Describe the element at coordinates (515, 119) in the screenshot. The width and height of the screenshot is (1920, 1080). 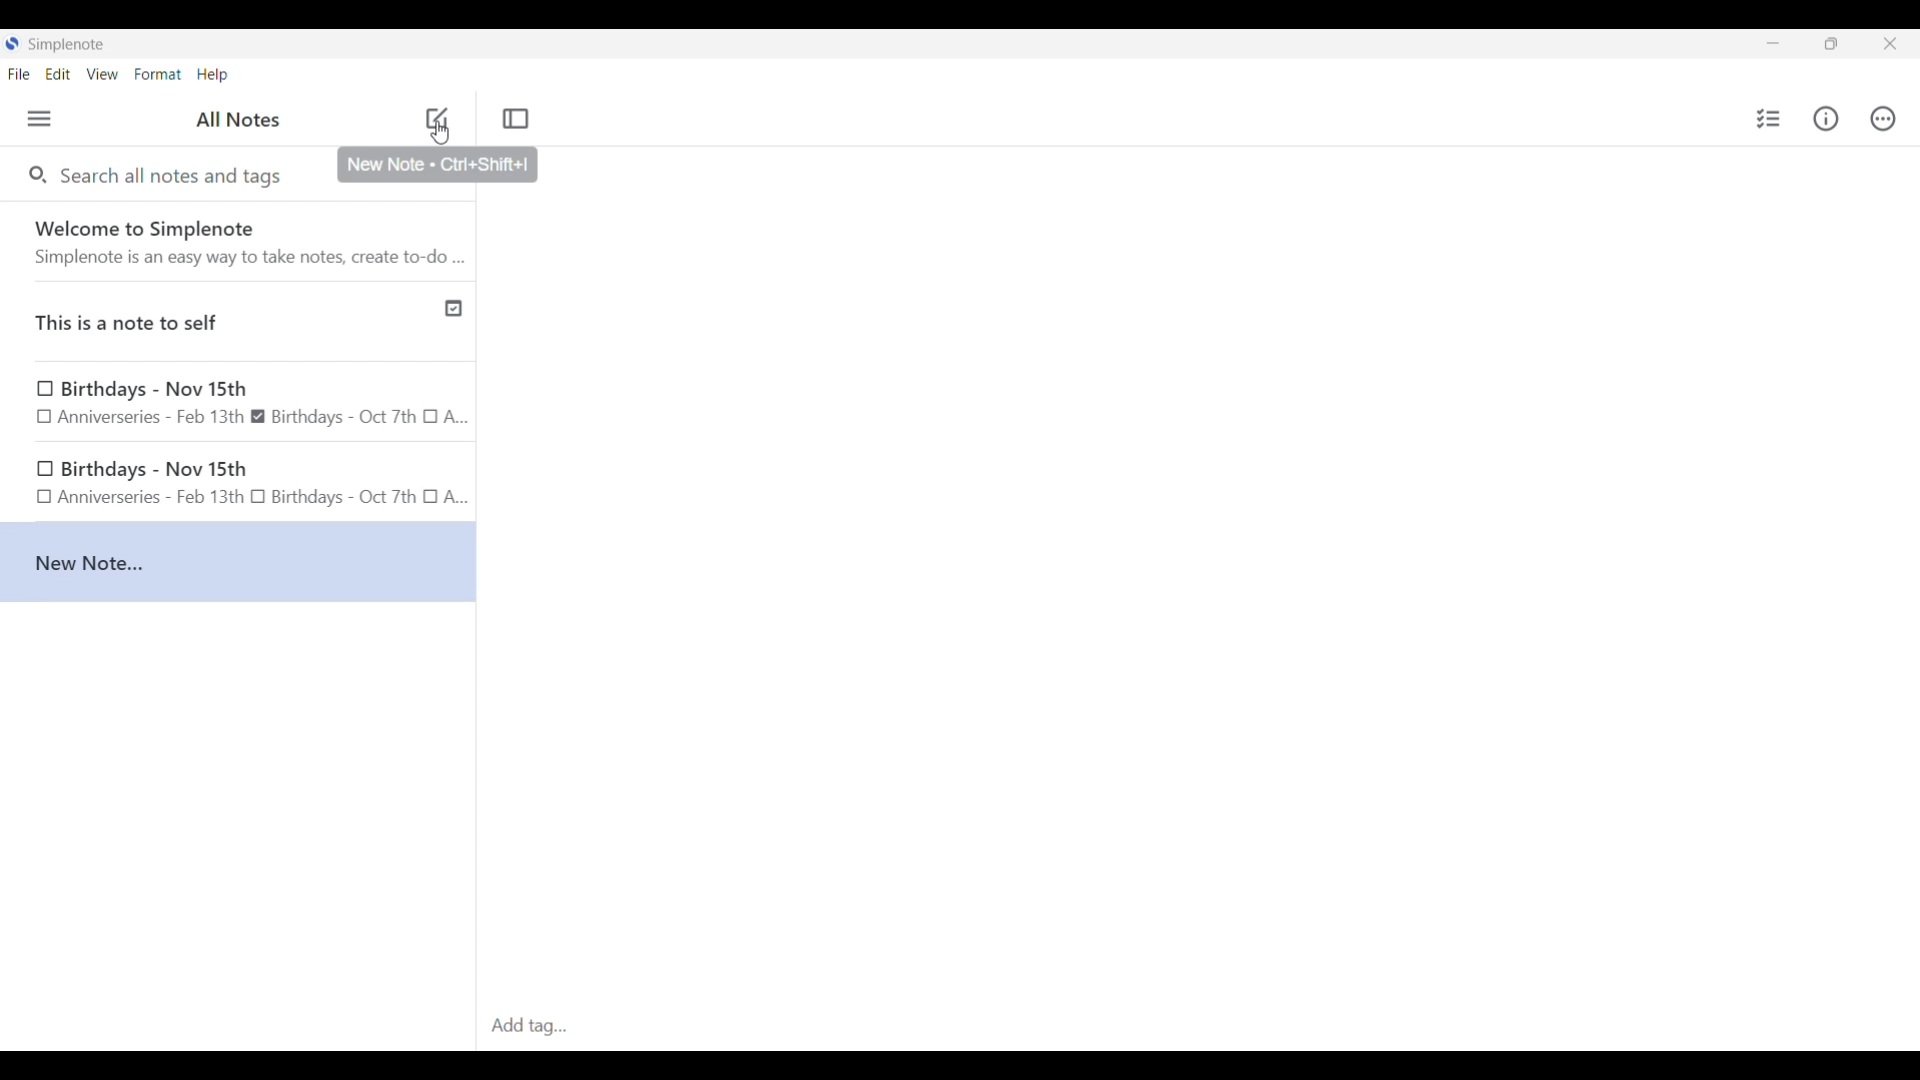
I see `Toggle focus mode` at that location.